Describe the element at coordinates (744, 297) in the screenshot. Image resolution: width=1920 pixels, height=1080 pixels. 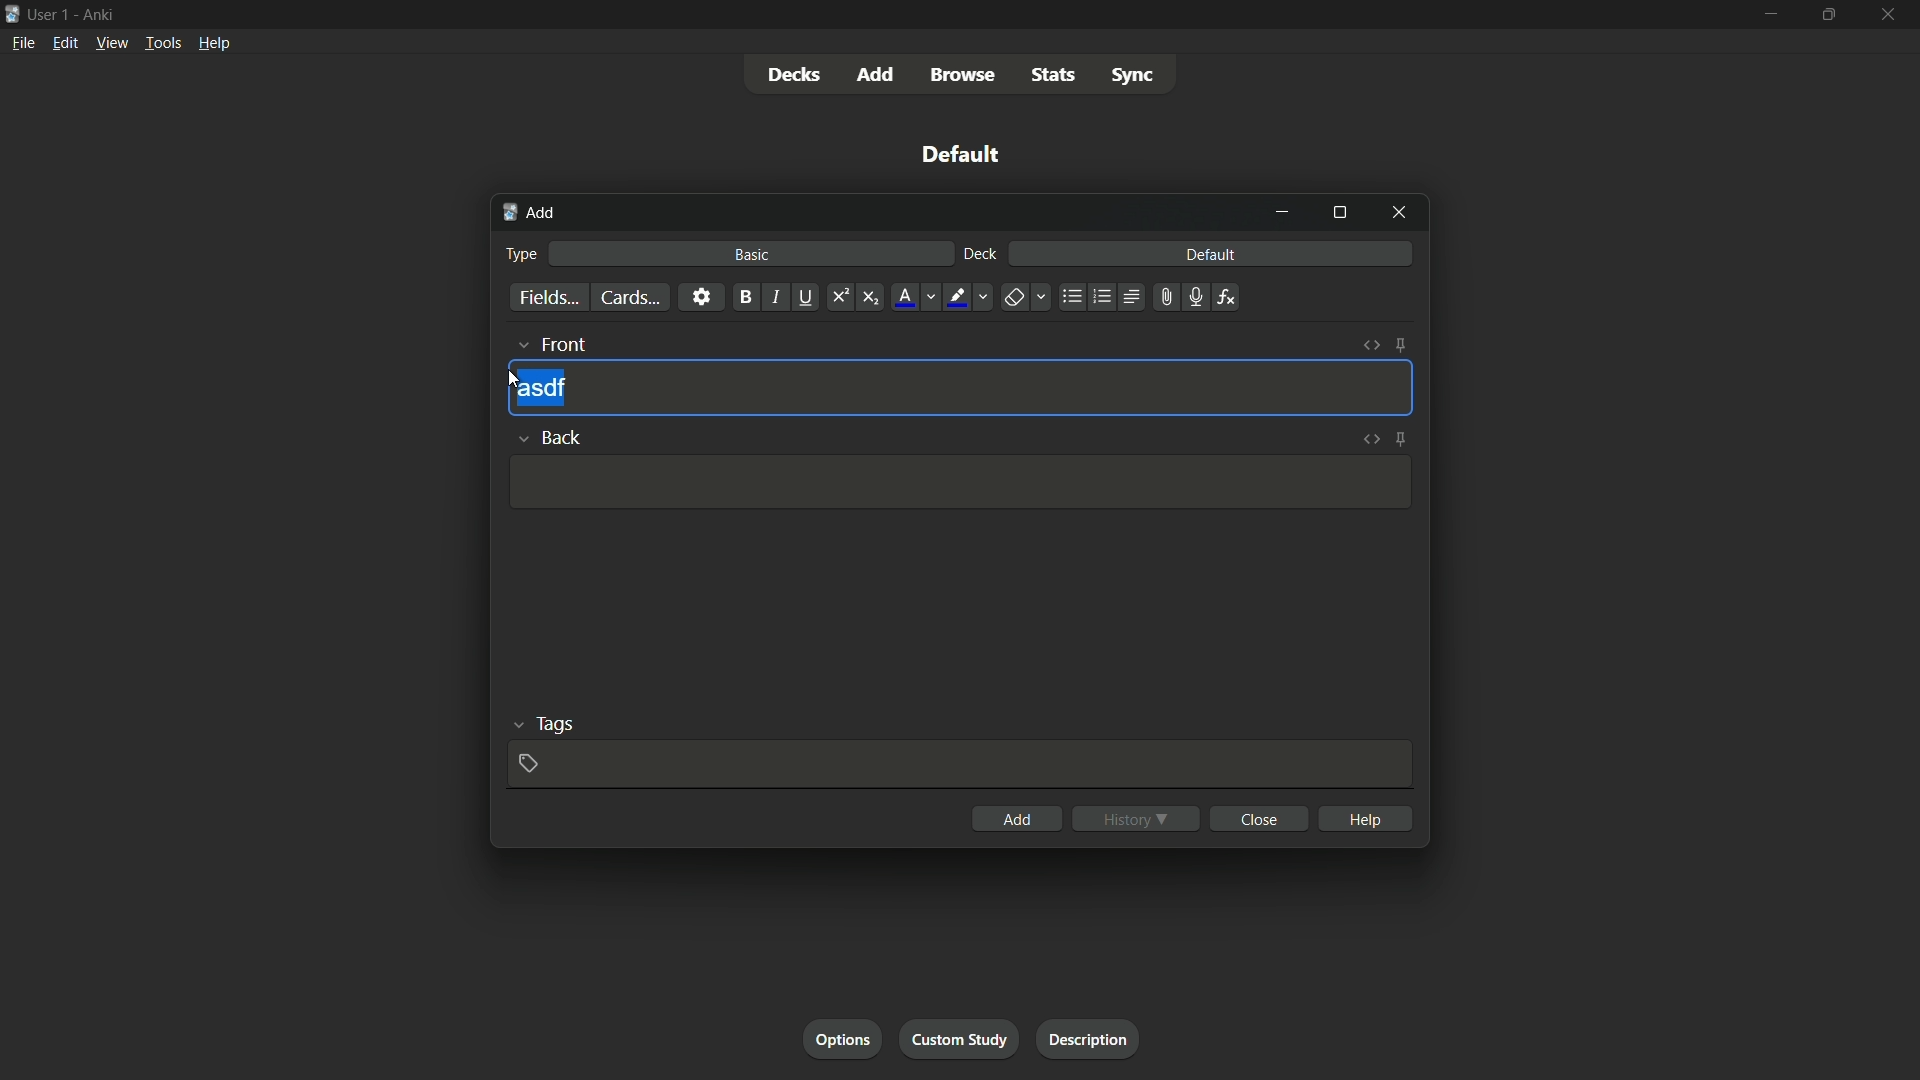
I see `bold` at that location.